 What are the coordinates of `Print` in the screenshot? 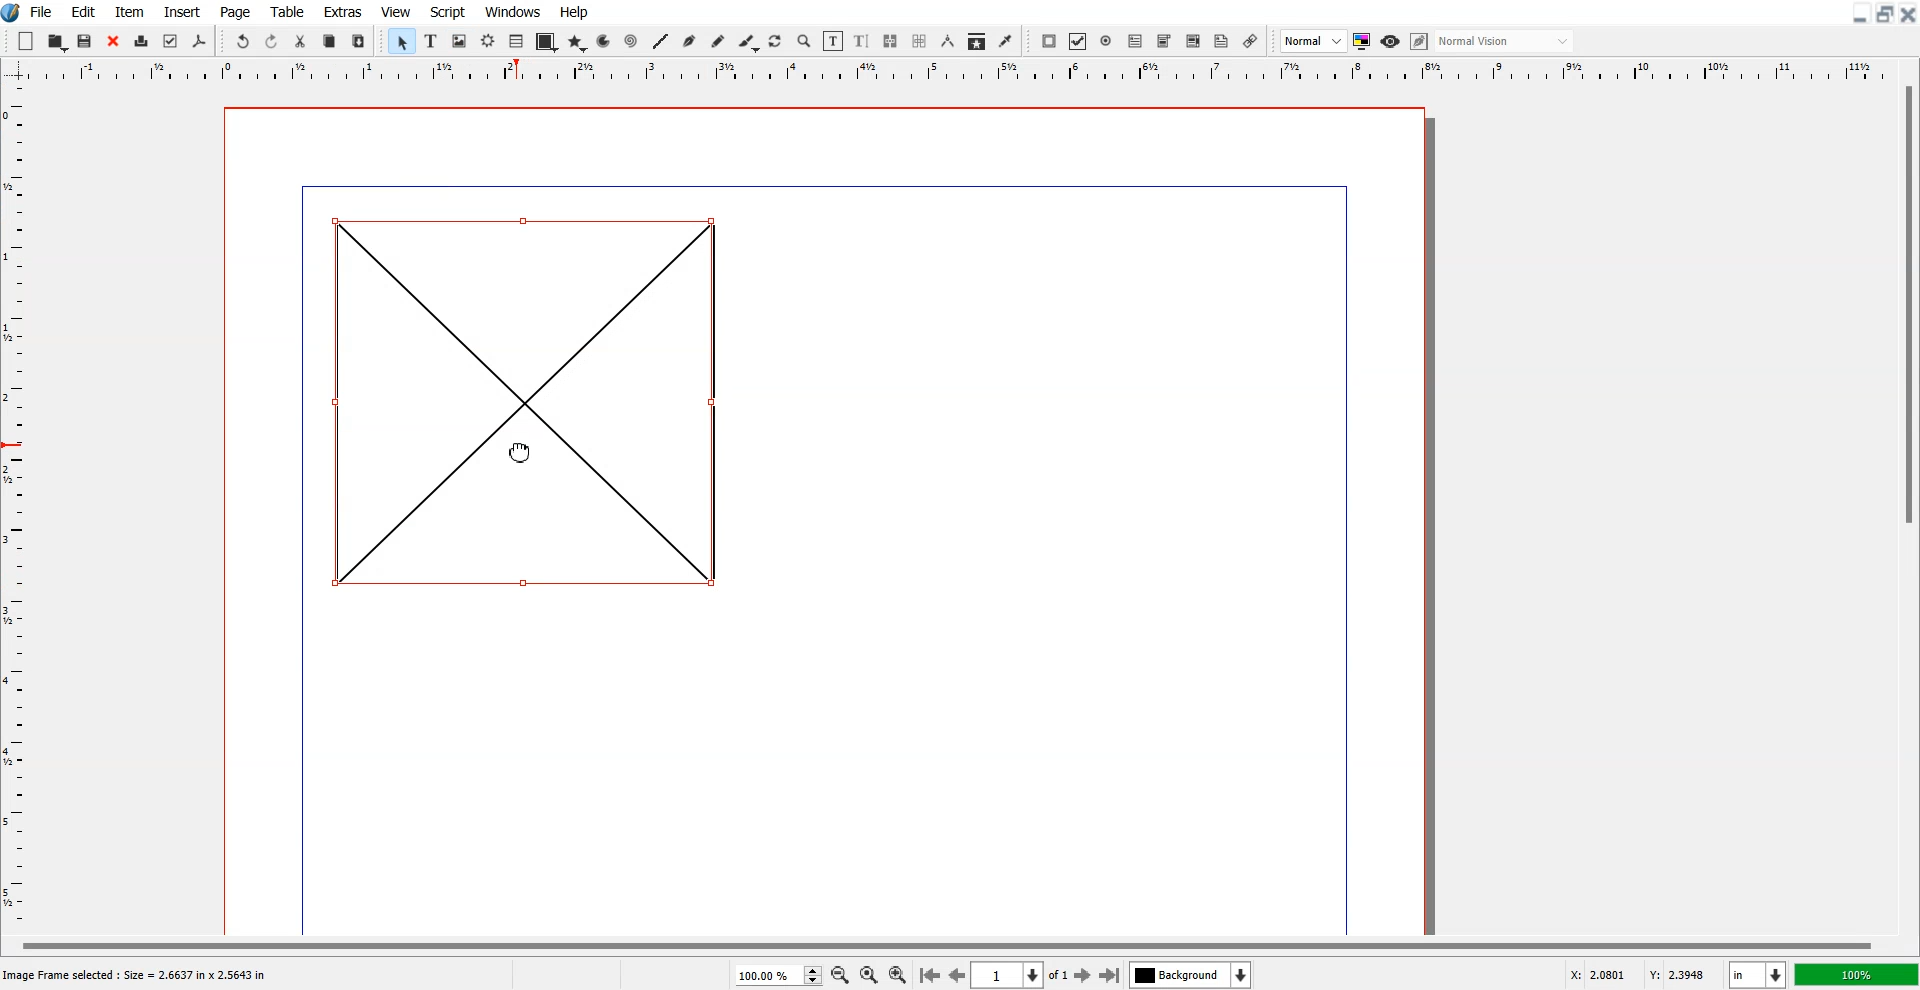 It's located at (141, 41).